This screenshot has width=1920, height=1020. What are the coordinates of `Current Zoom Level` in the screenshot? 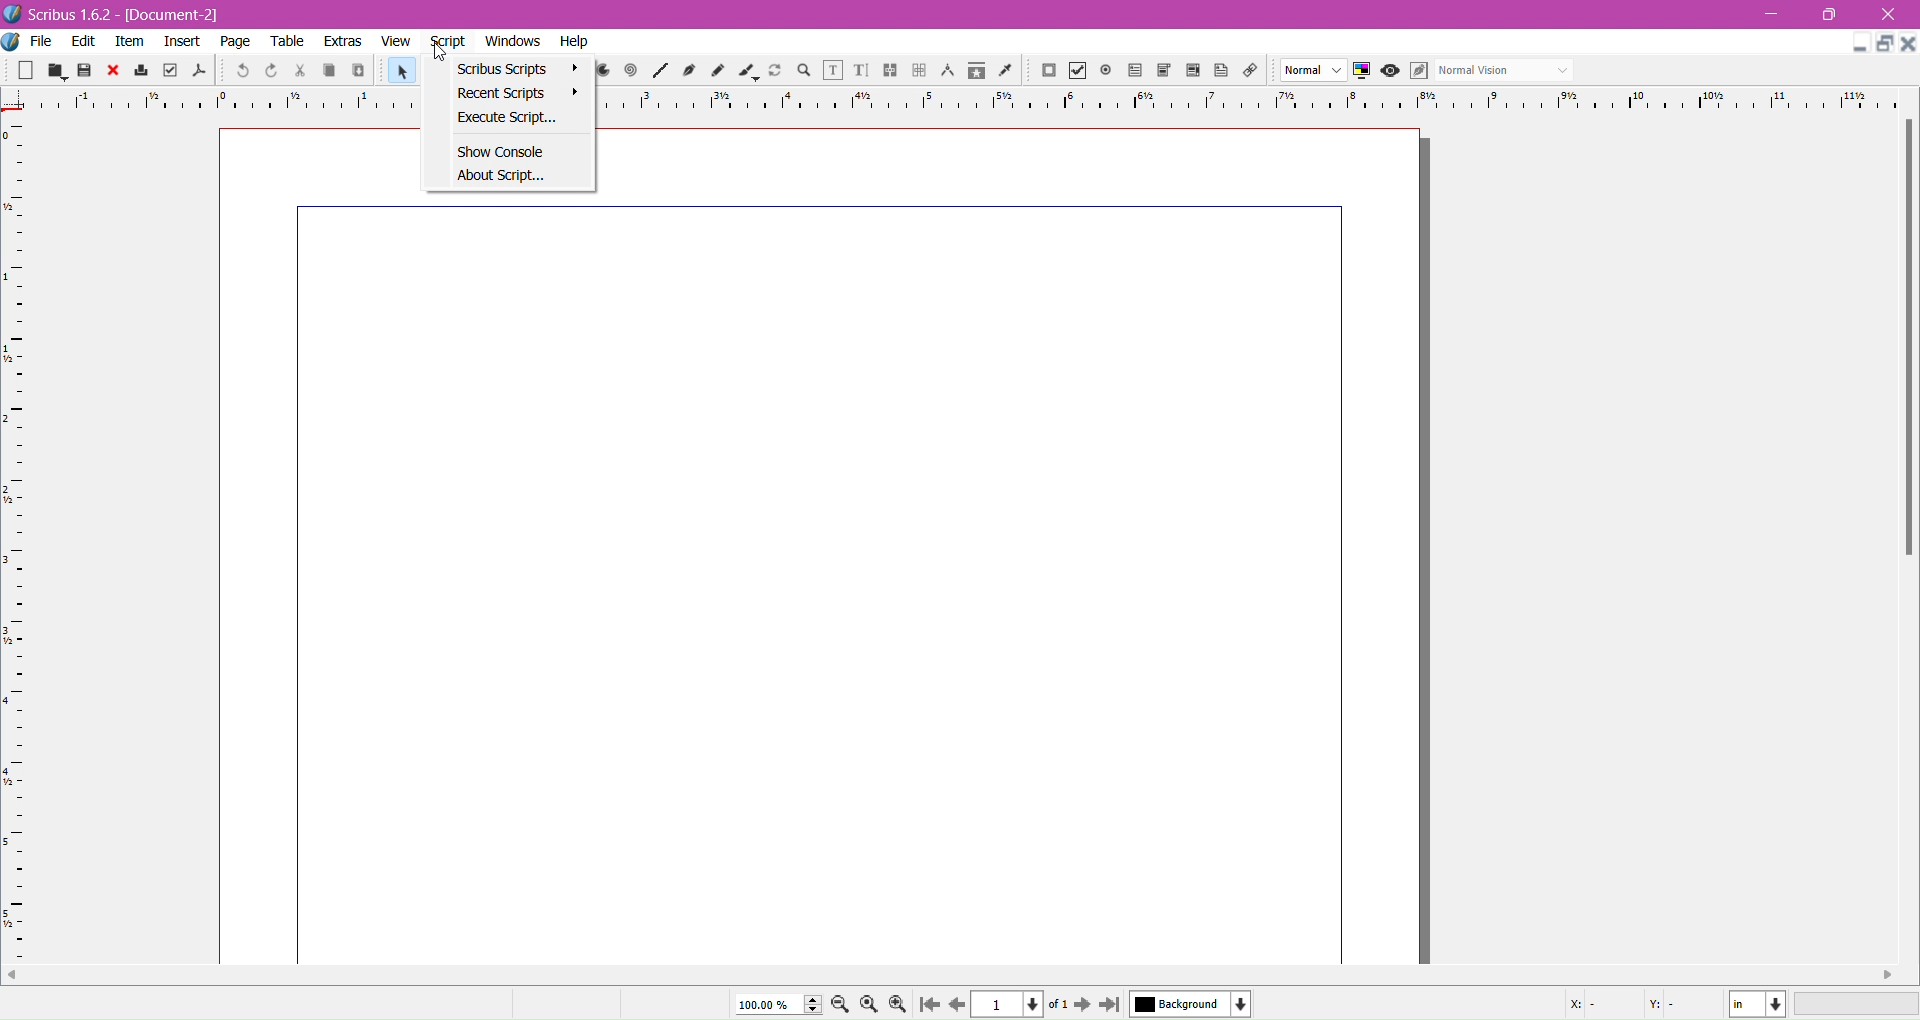 It's located at (774, 1004).